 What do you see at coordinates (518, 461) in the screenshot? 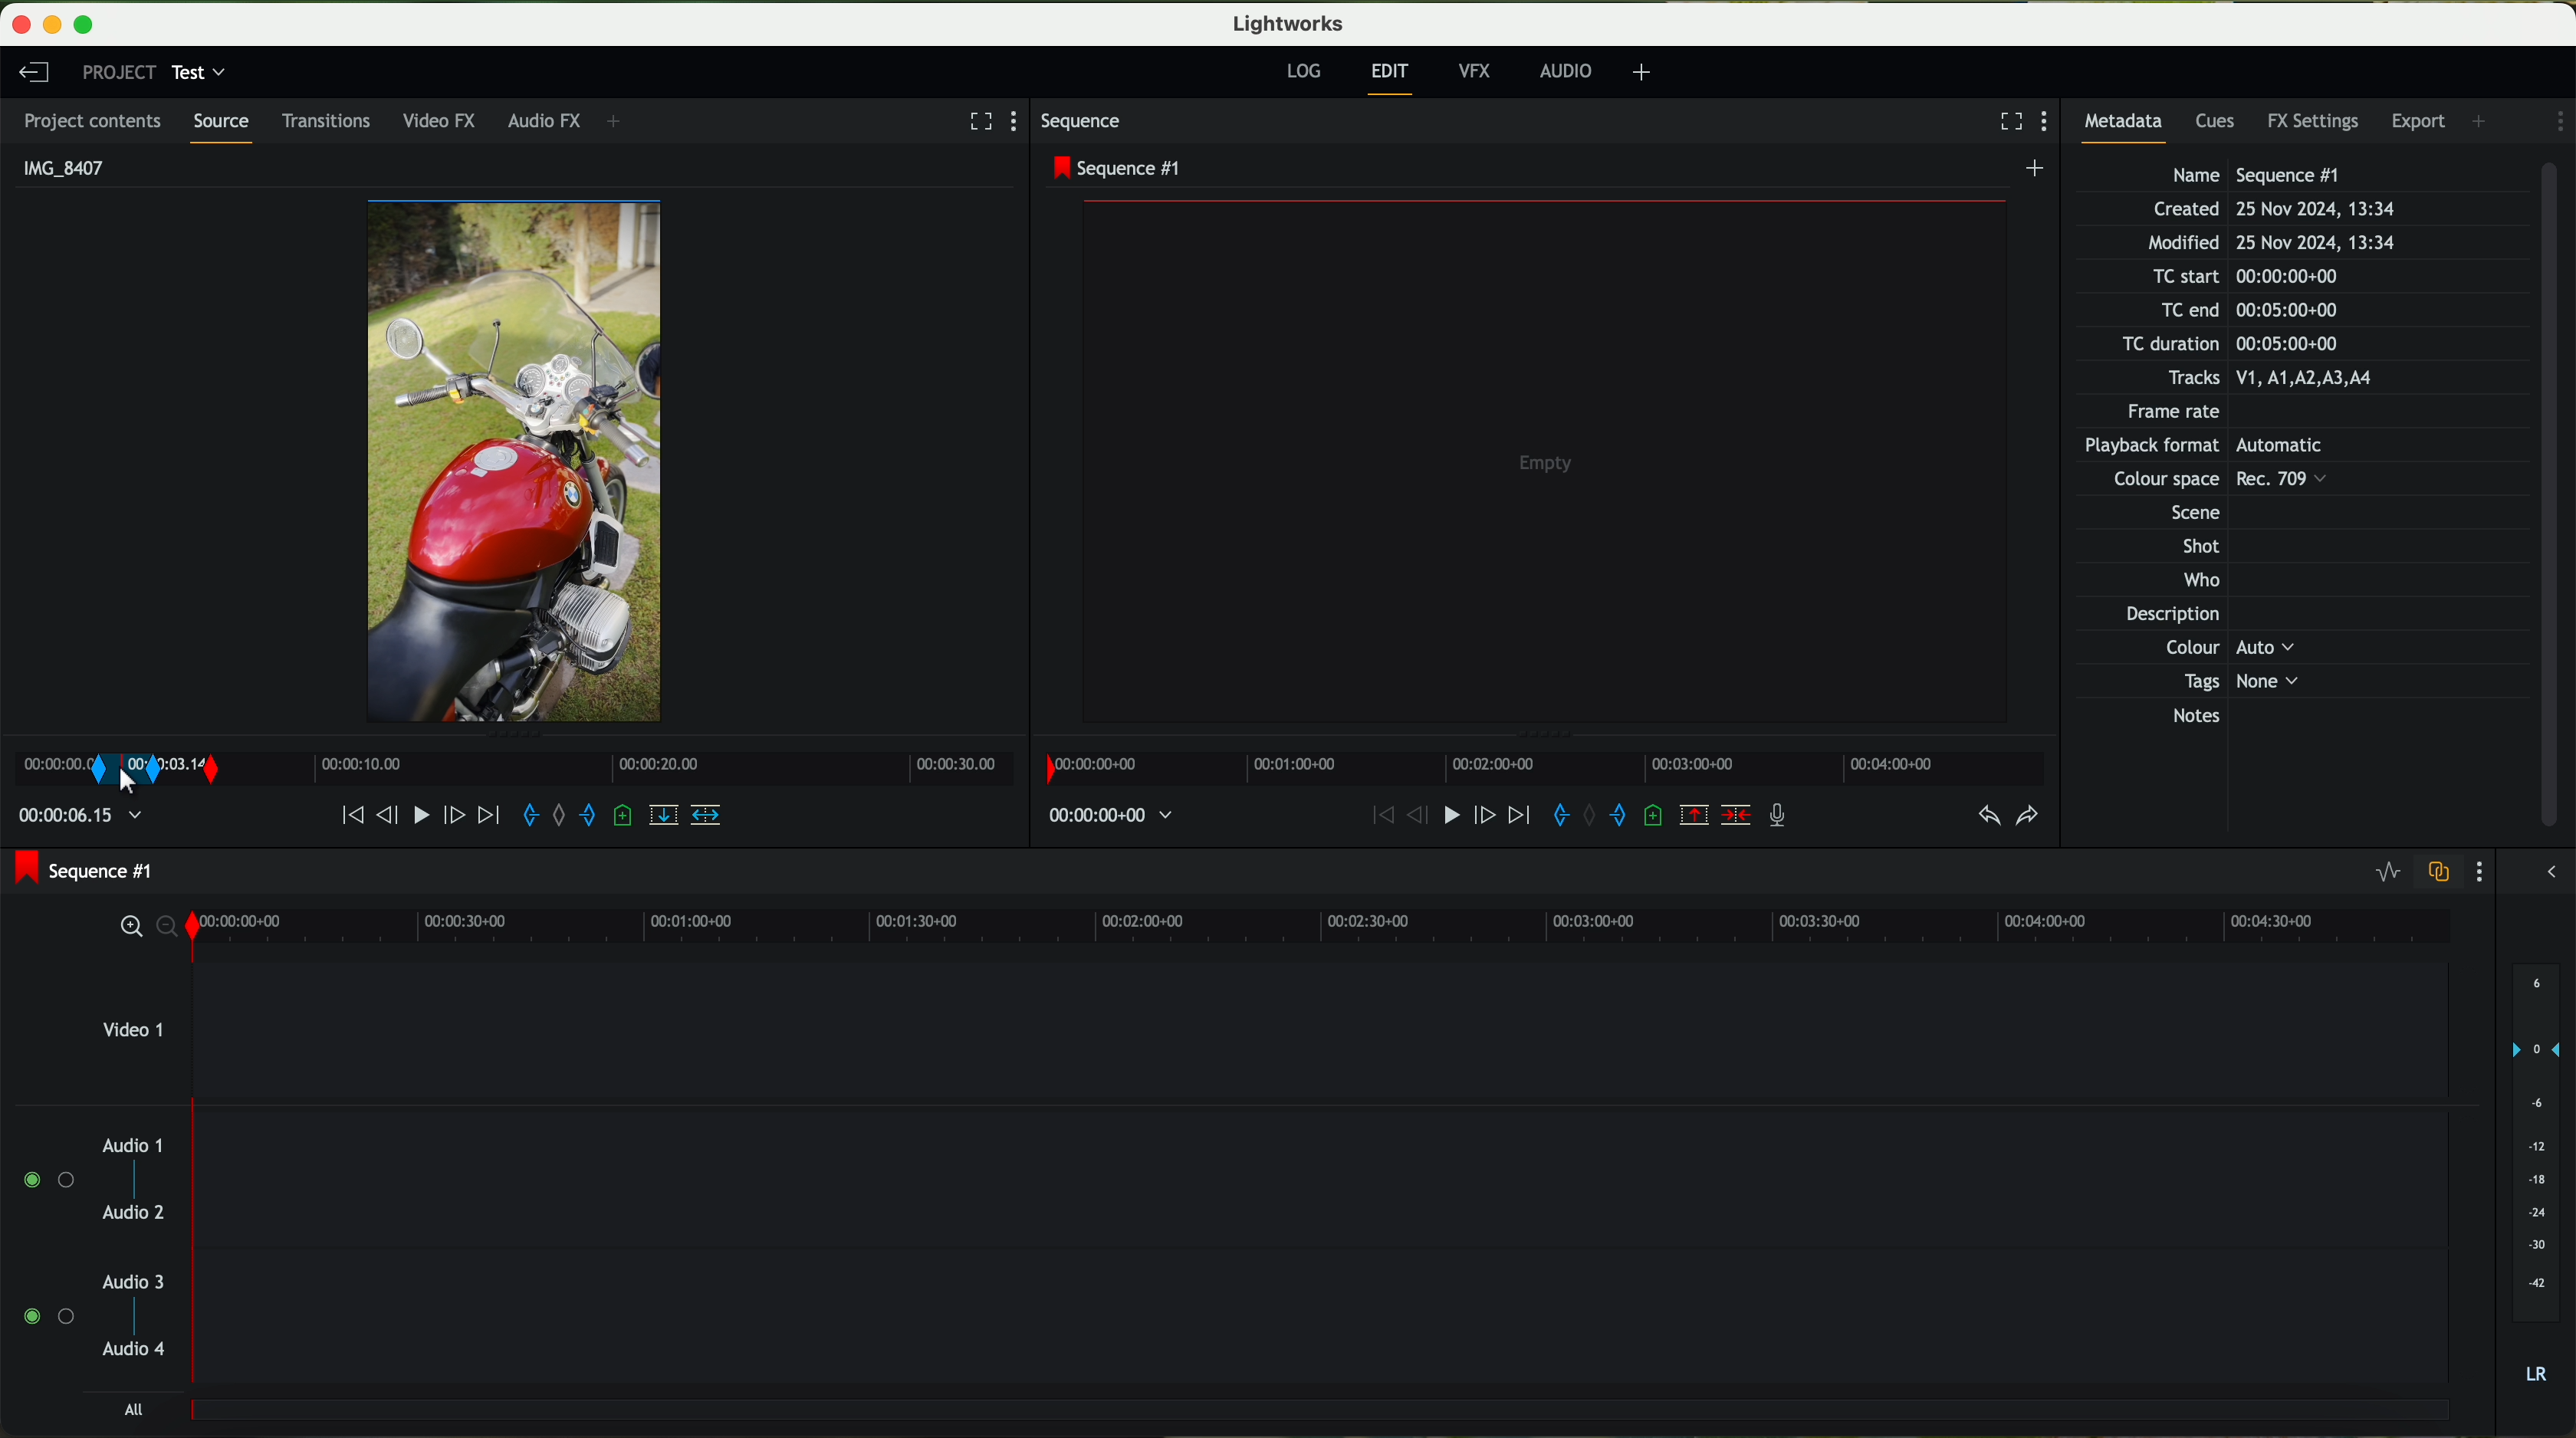
I see `video` at bounding box center [518, 461].